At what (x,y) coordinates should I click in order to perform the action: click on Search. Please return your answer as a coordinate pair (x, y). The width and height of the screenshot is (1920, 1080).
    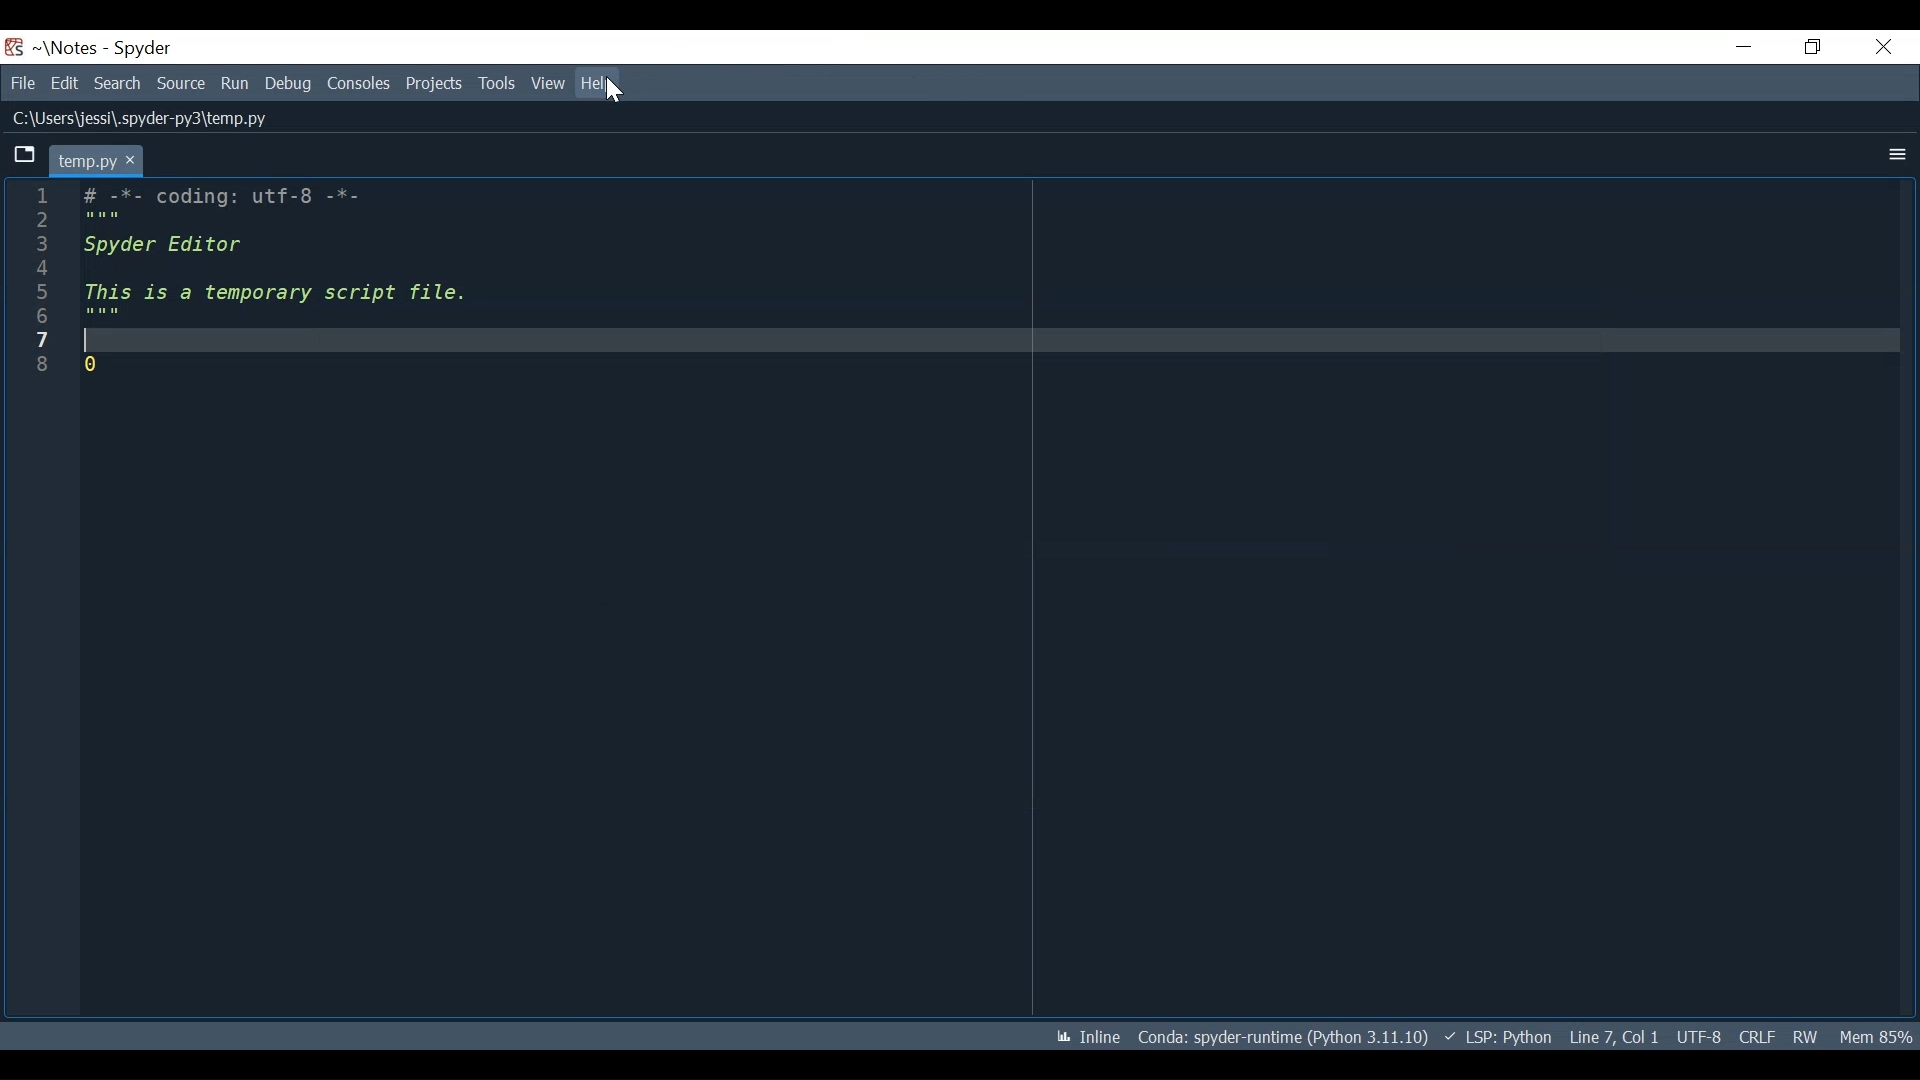
    Looking at the image, I should click on (119, 82).